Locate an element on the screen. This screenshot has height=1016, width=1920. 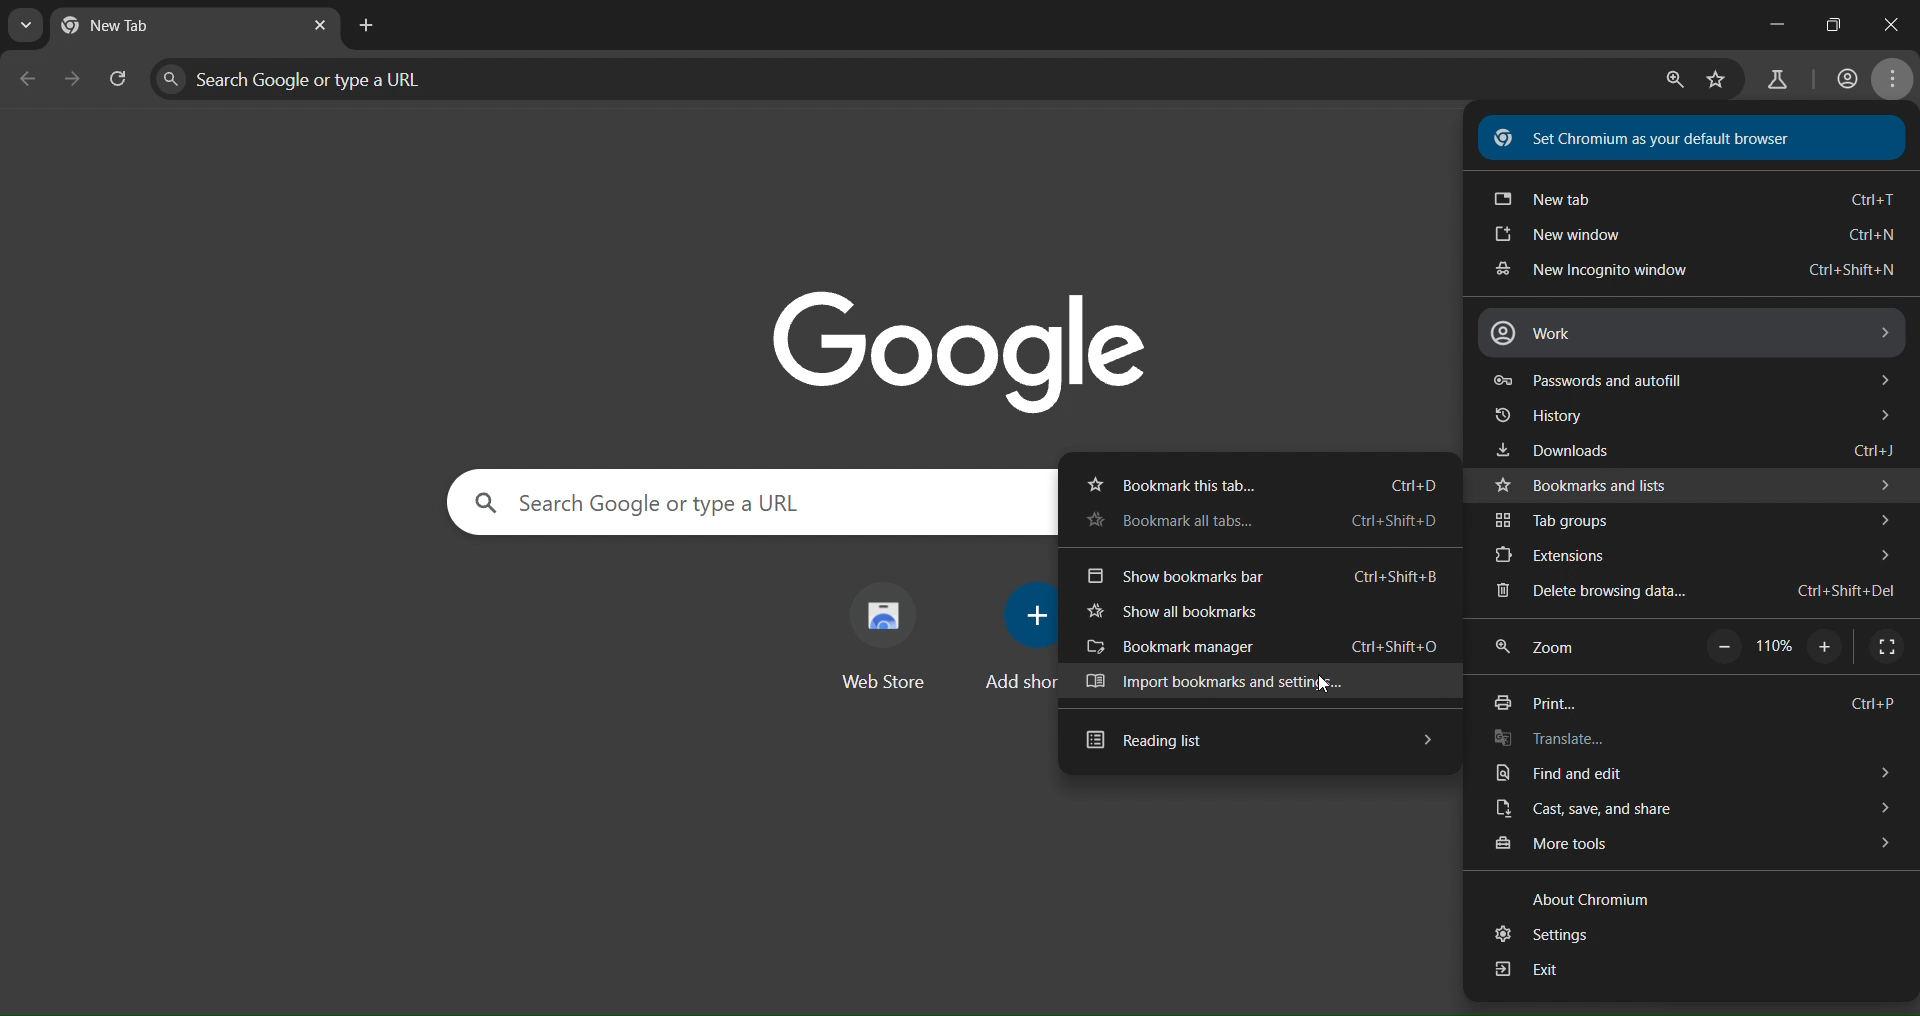
delete browsing data is located at coordinates (1706, 593).